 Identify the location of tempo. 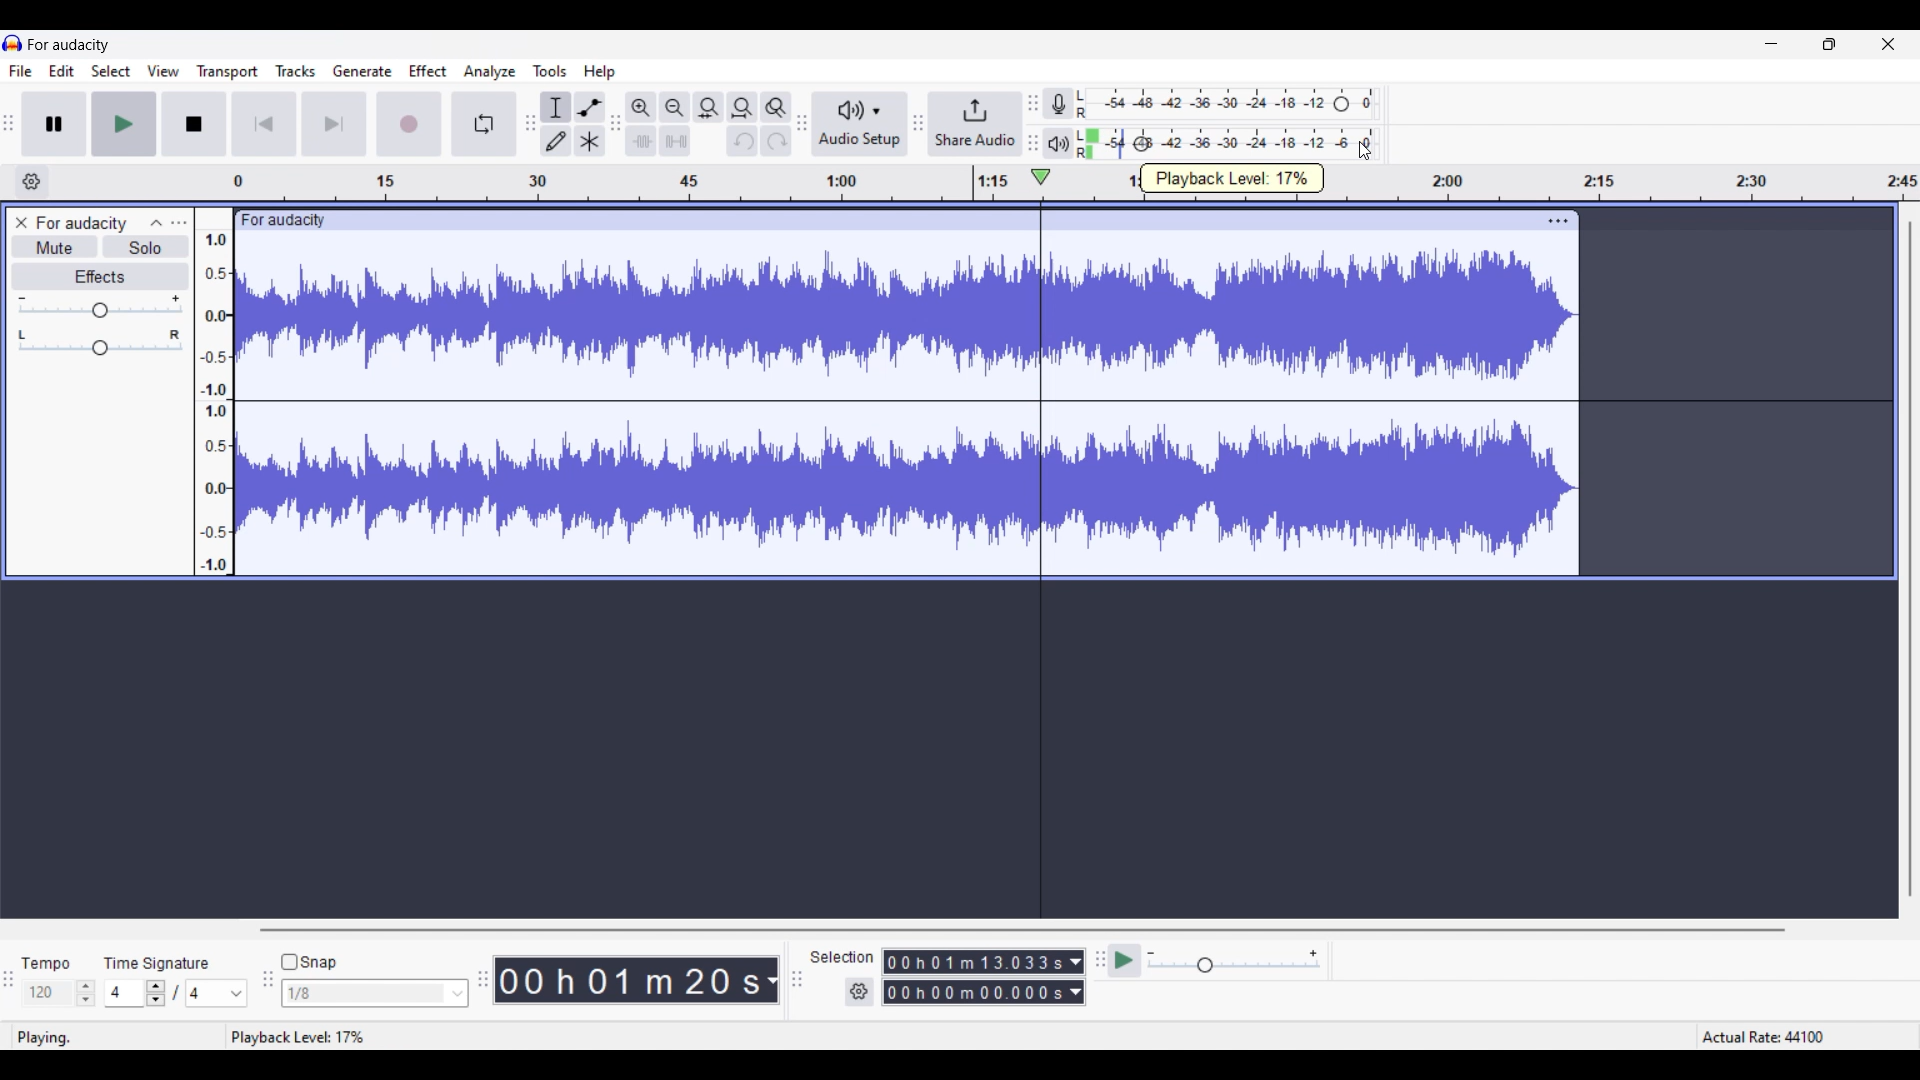
(47, 964).